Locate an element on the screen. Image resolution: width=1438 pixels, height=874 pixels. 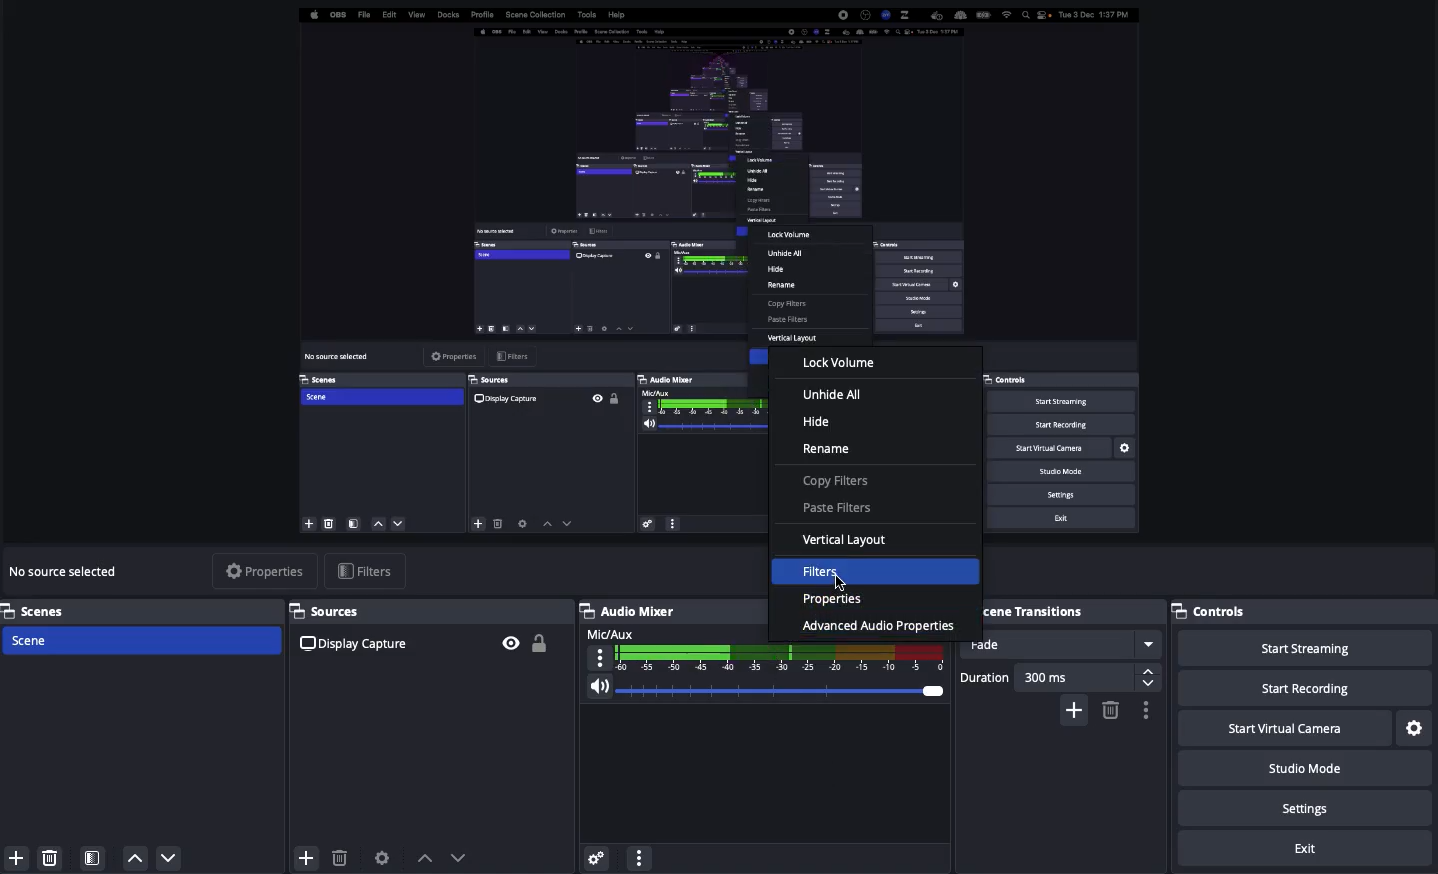
Settings is located at coordinates (595, 854).